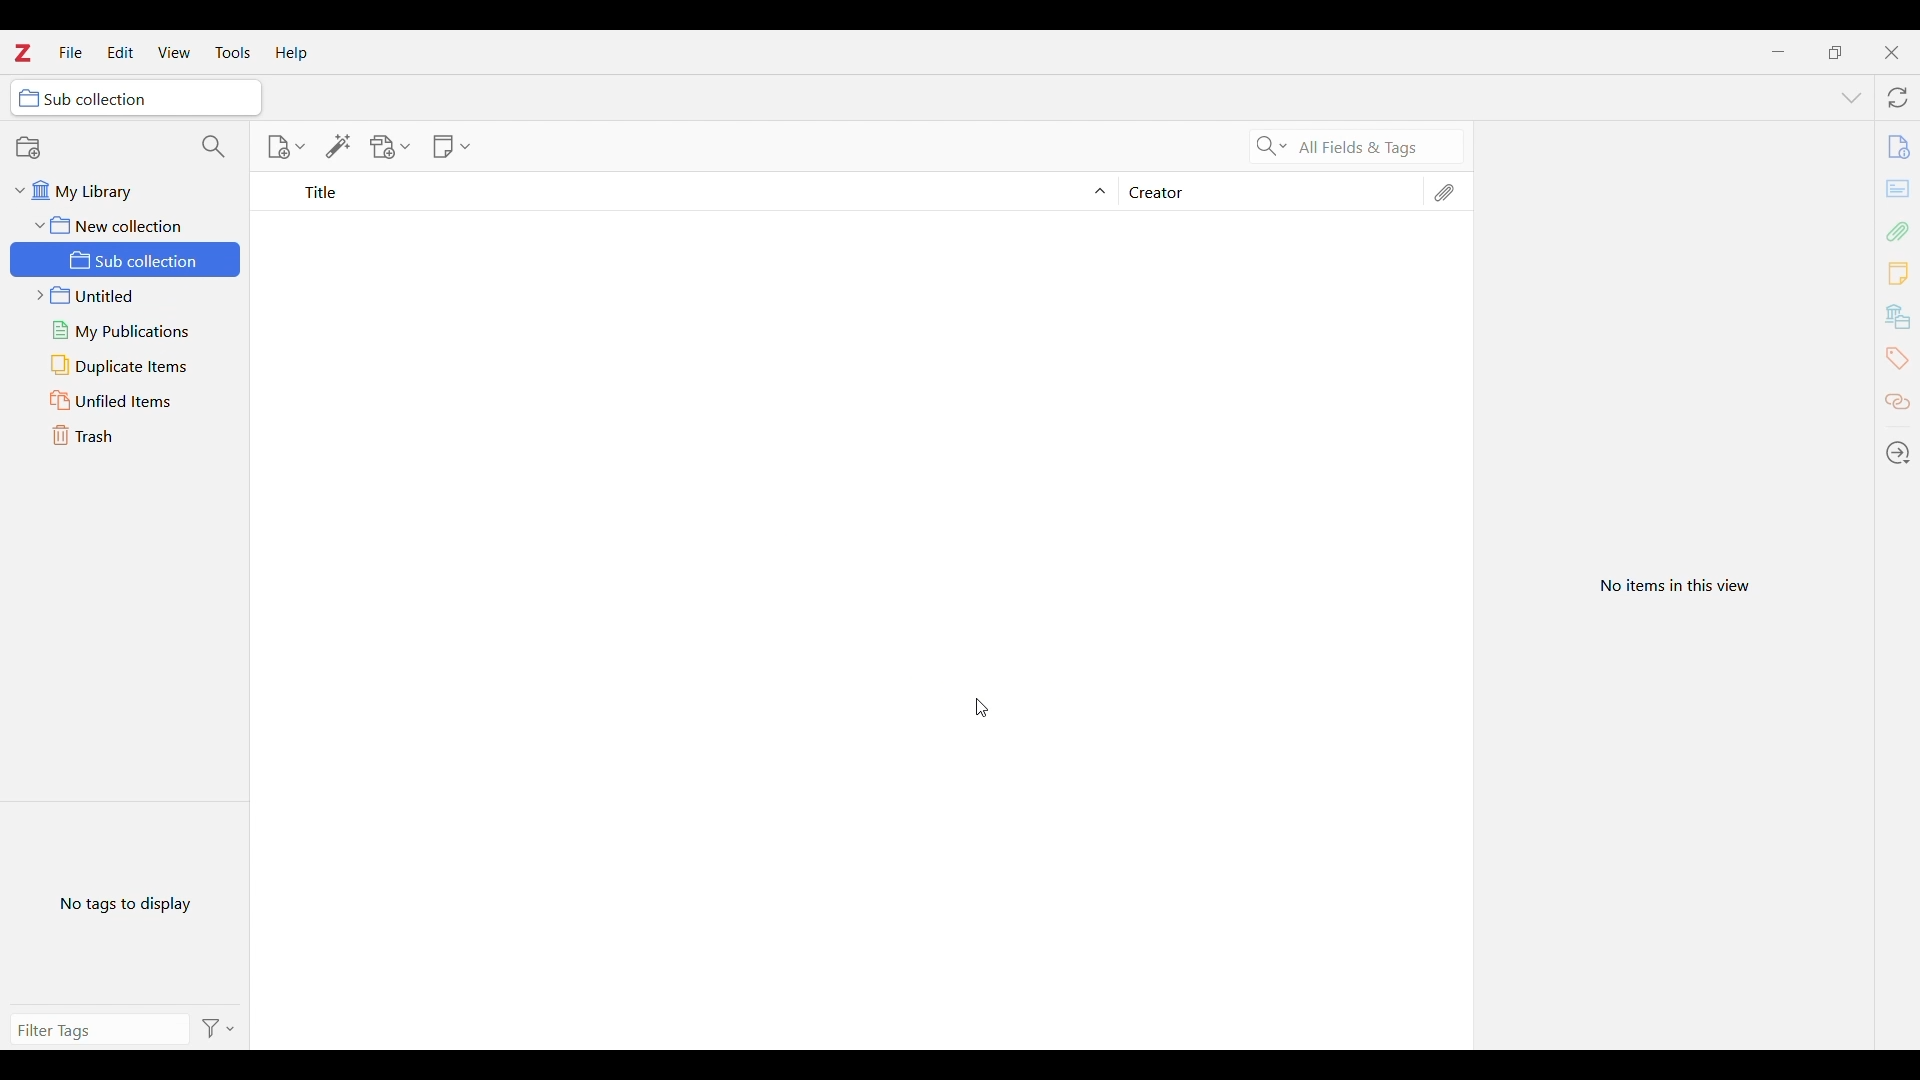 The height and width of the screenshot is (1080, 1920). I want to click on My library folder, so click(126, 191).